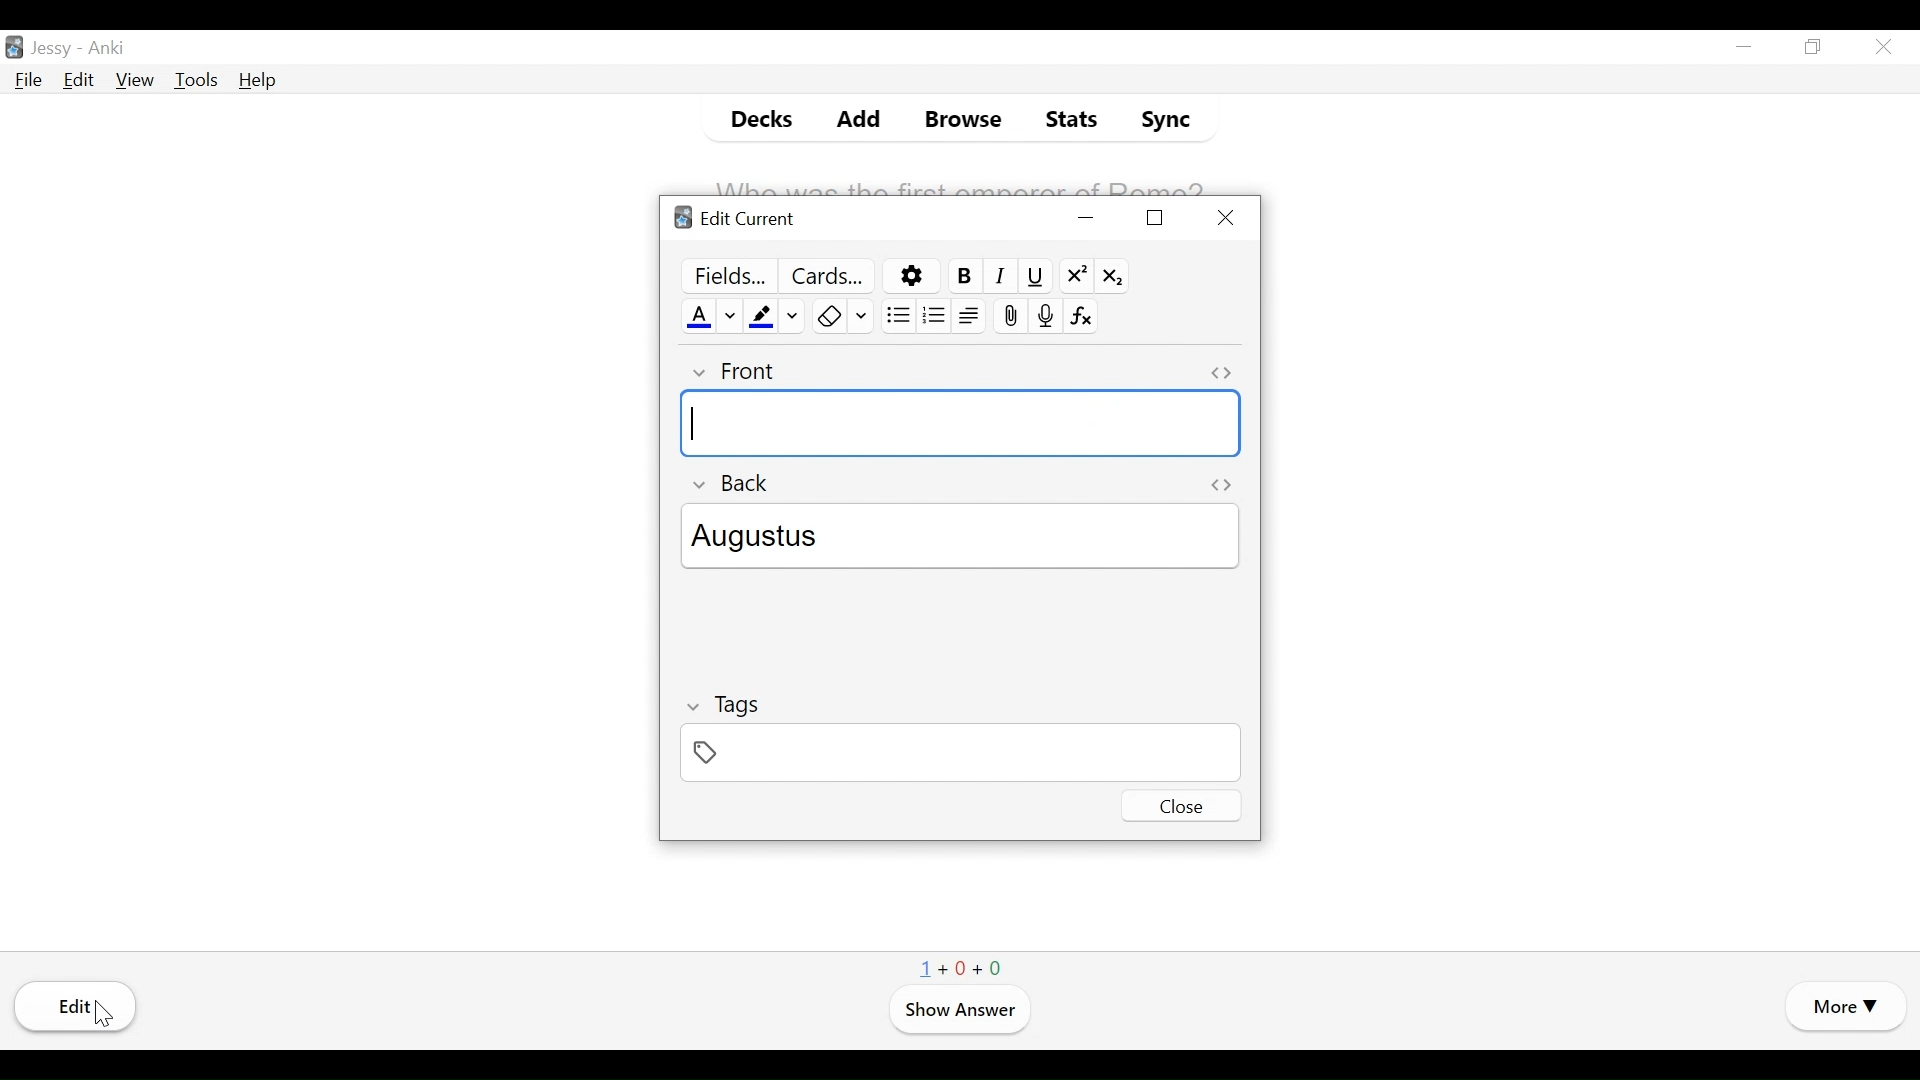 This screenshot has width=1920, height=1080. What do you see at coordinates (962, 424) in the screenshot?
I see `Front template` at bounding box center [962, 424].